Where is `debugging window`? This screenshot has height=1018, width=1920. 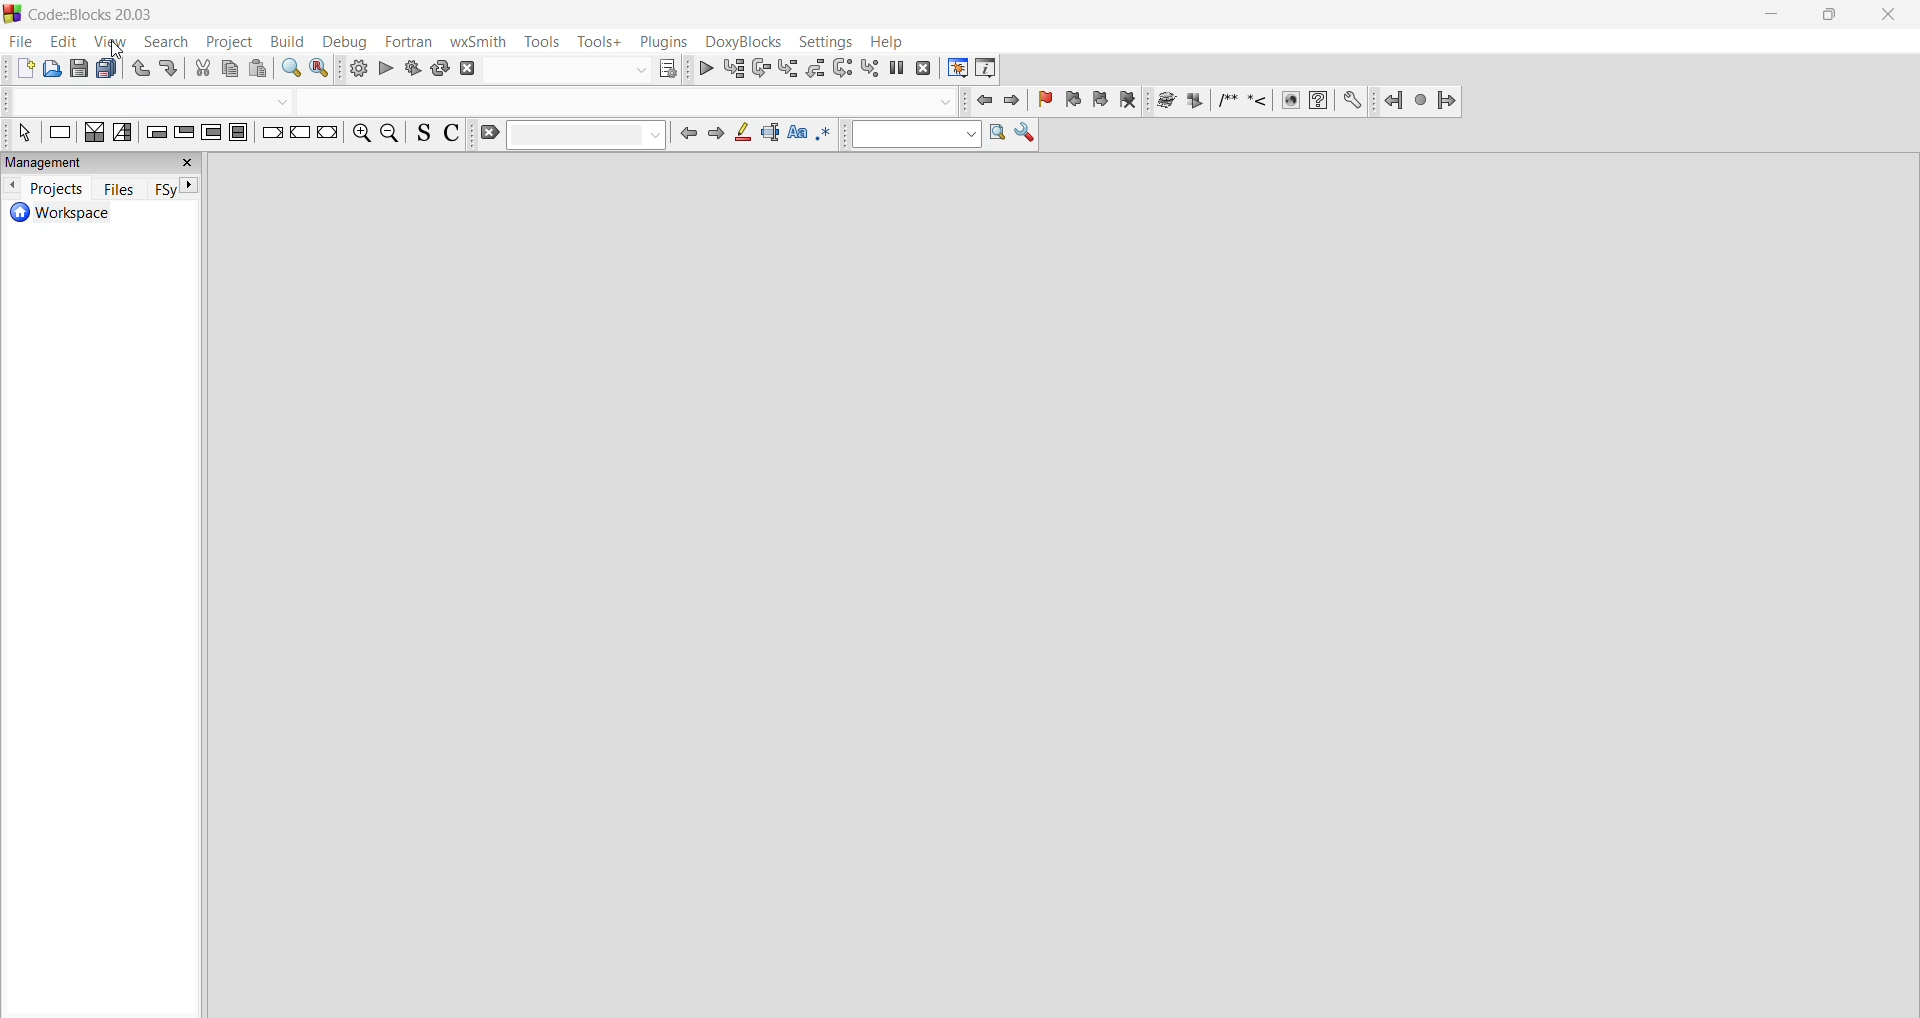 debugging window is located at coordinates (956, 67).